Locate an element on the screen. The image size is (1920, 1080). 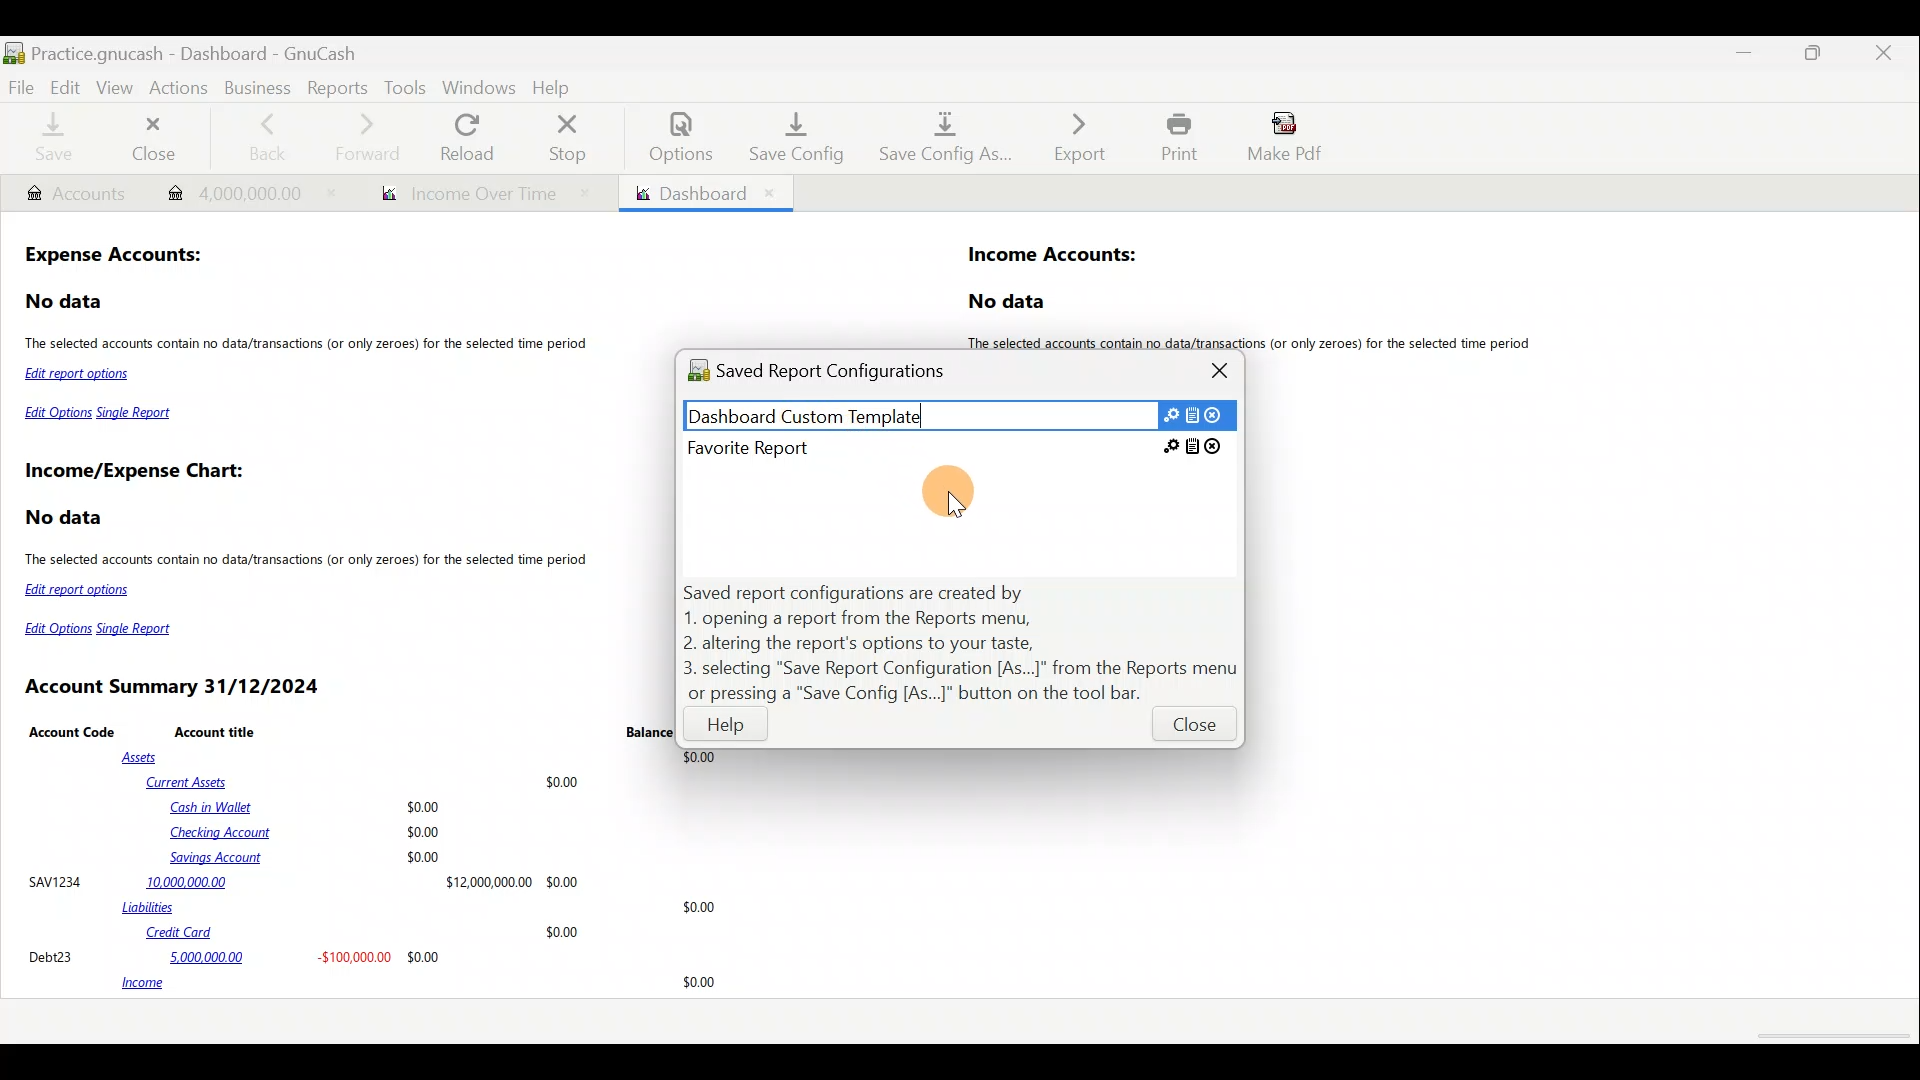
Saved report 1 is located at coordinates (959, 414).